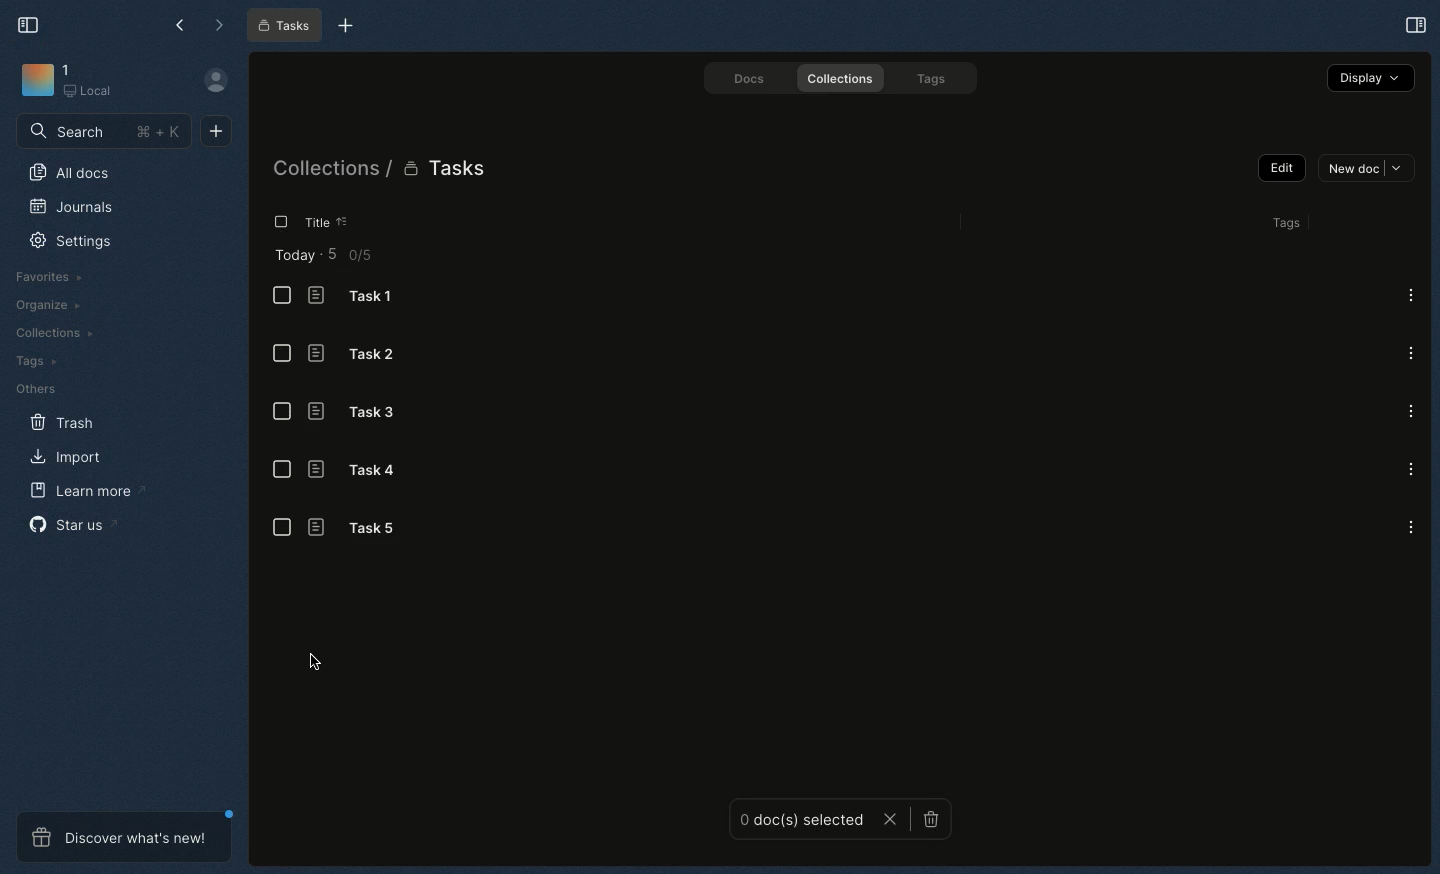  I want to click on New doc, so click(1365, 168).